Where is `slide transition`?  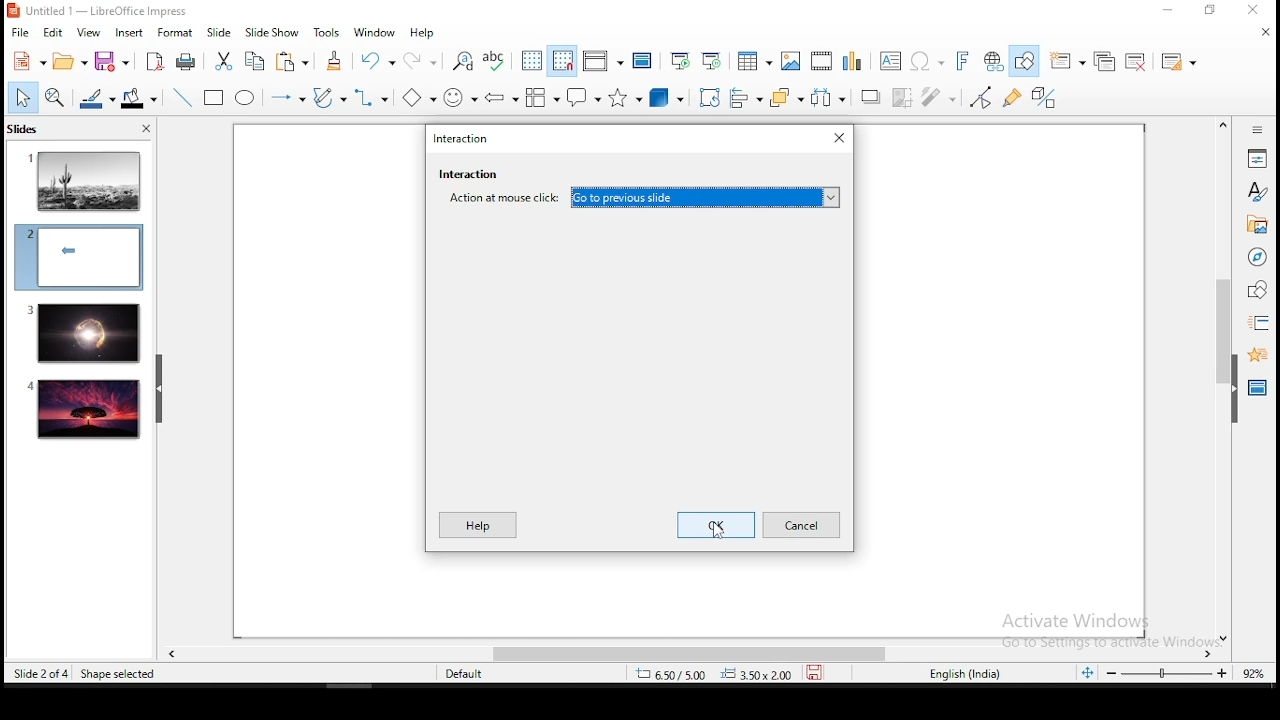 slide transition is located at coordinates (1258, 324).